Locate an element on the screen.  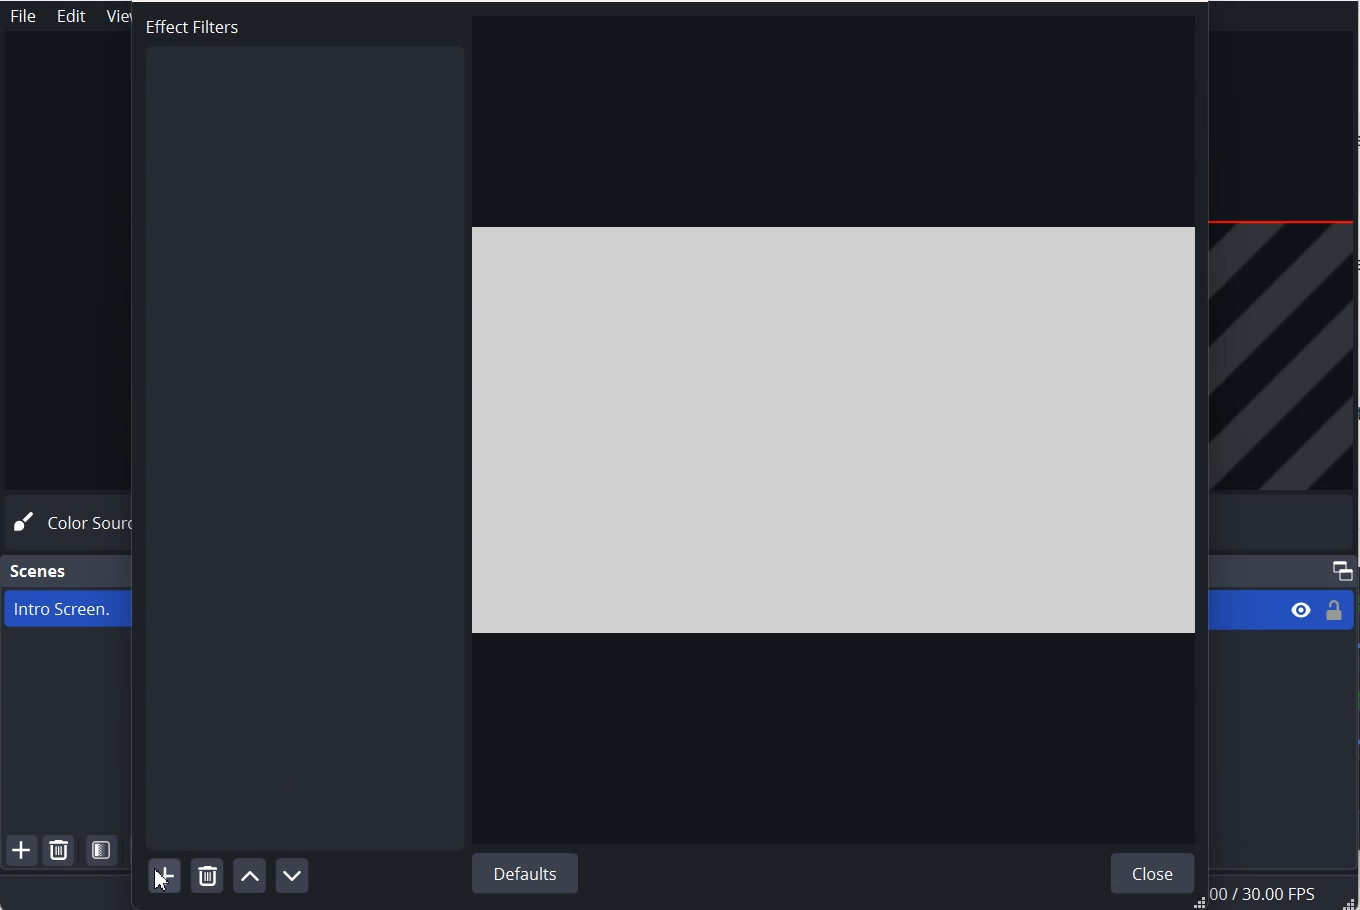
Remove Selected Scene is located at coordinates (61, 852).